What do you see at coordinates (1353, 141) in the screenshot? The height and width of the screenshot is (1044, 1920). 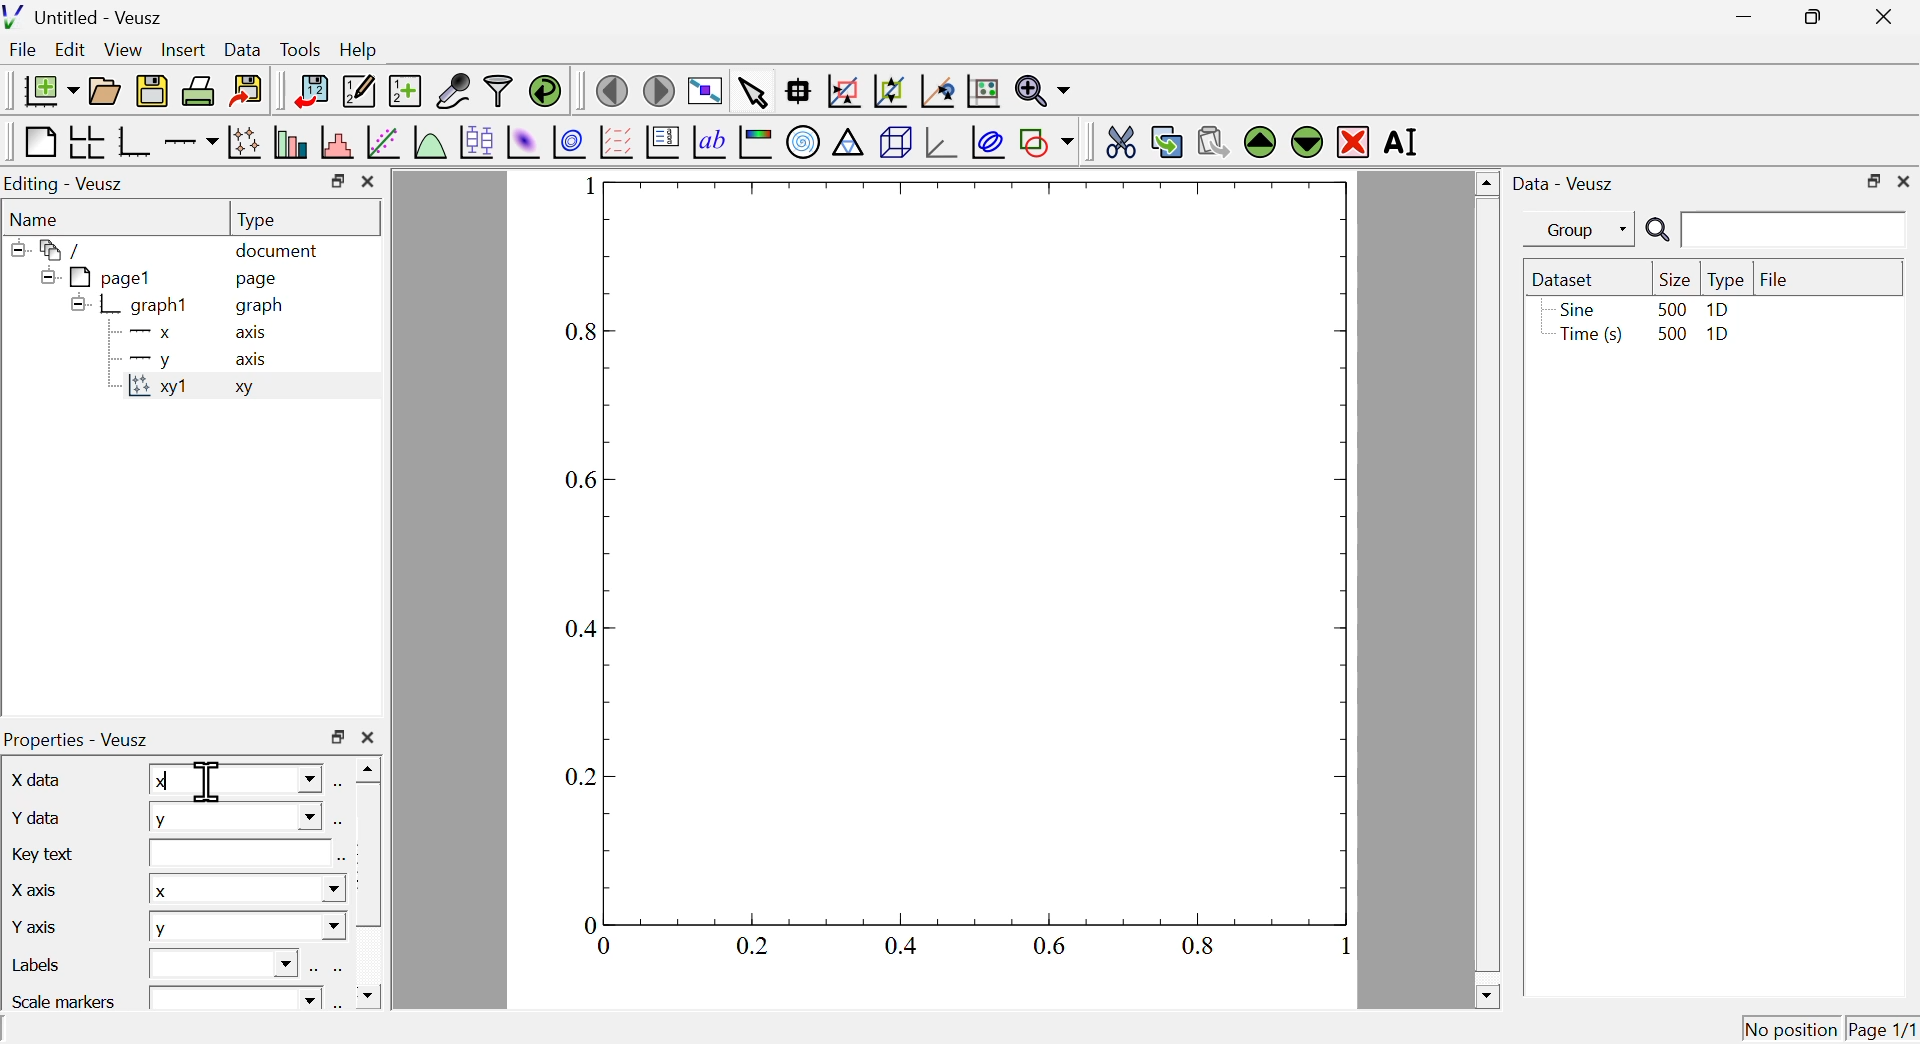 I see `remove the selected widget` at bounding box center [1353, 141].